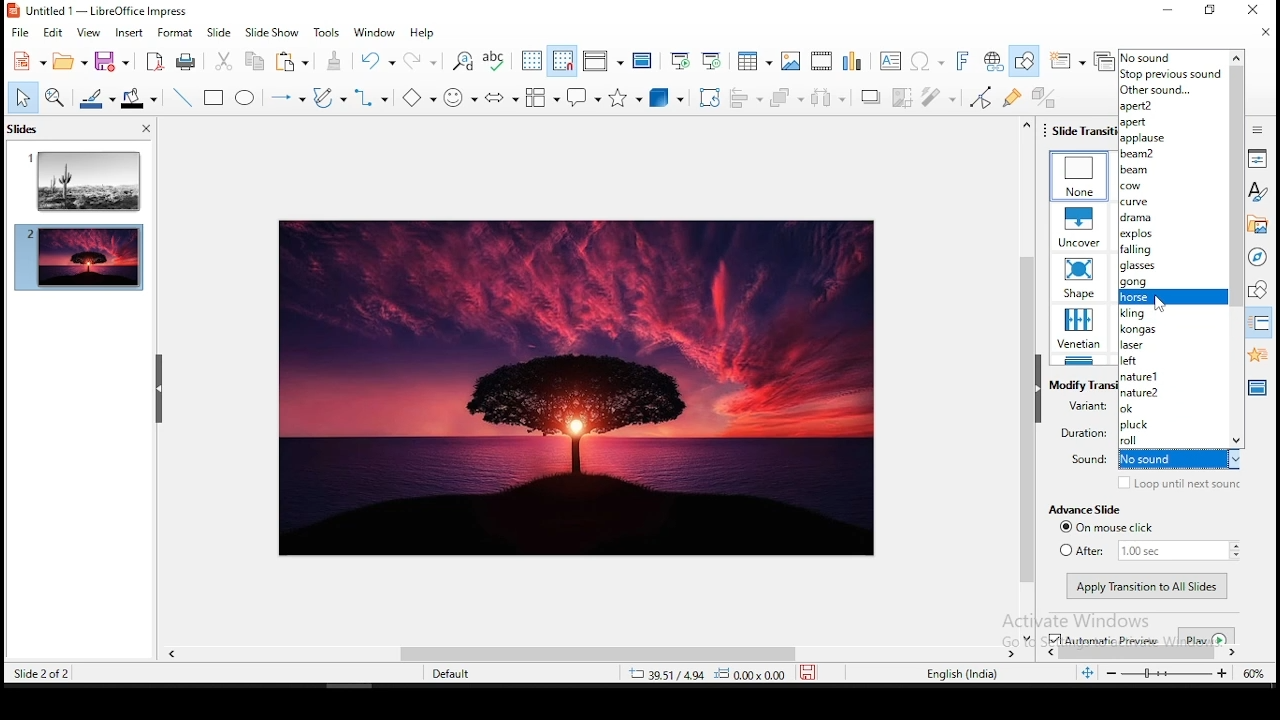 This screenshot has width=1280, height=720. Describe the element at coordinates (379, 61) in the screenshot. I see `undo` at that location.